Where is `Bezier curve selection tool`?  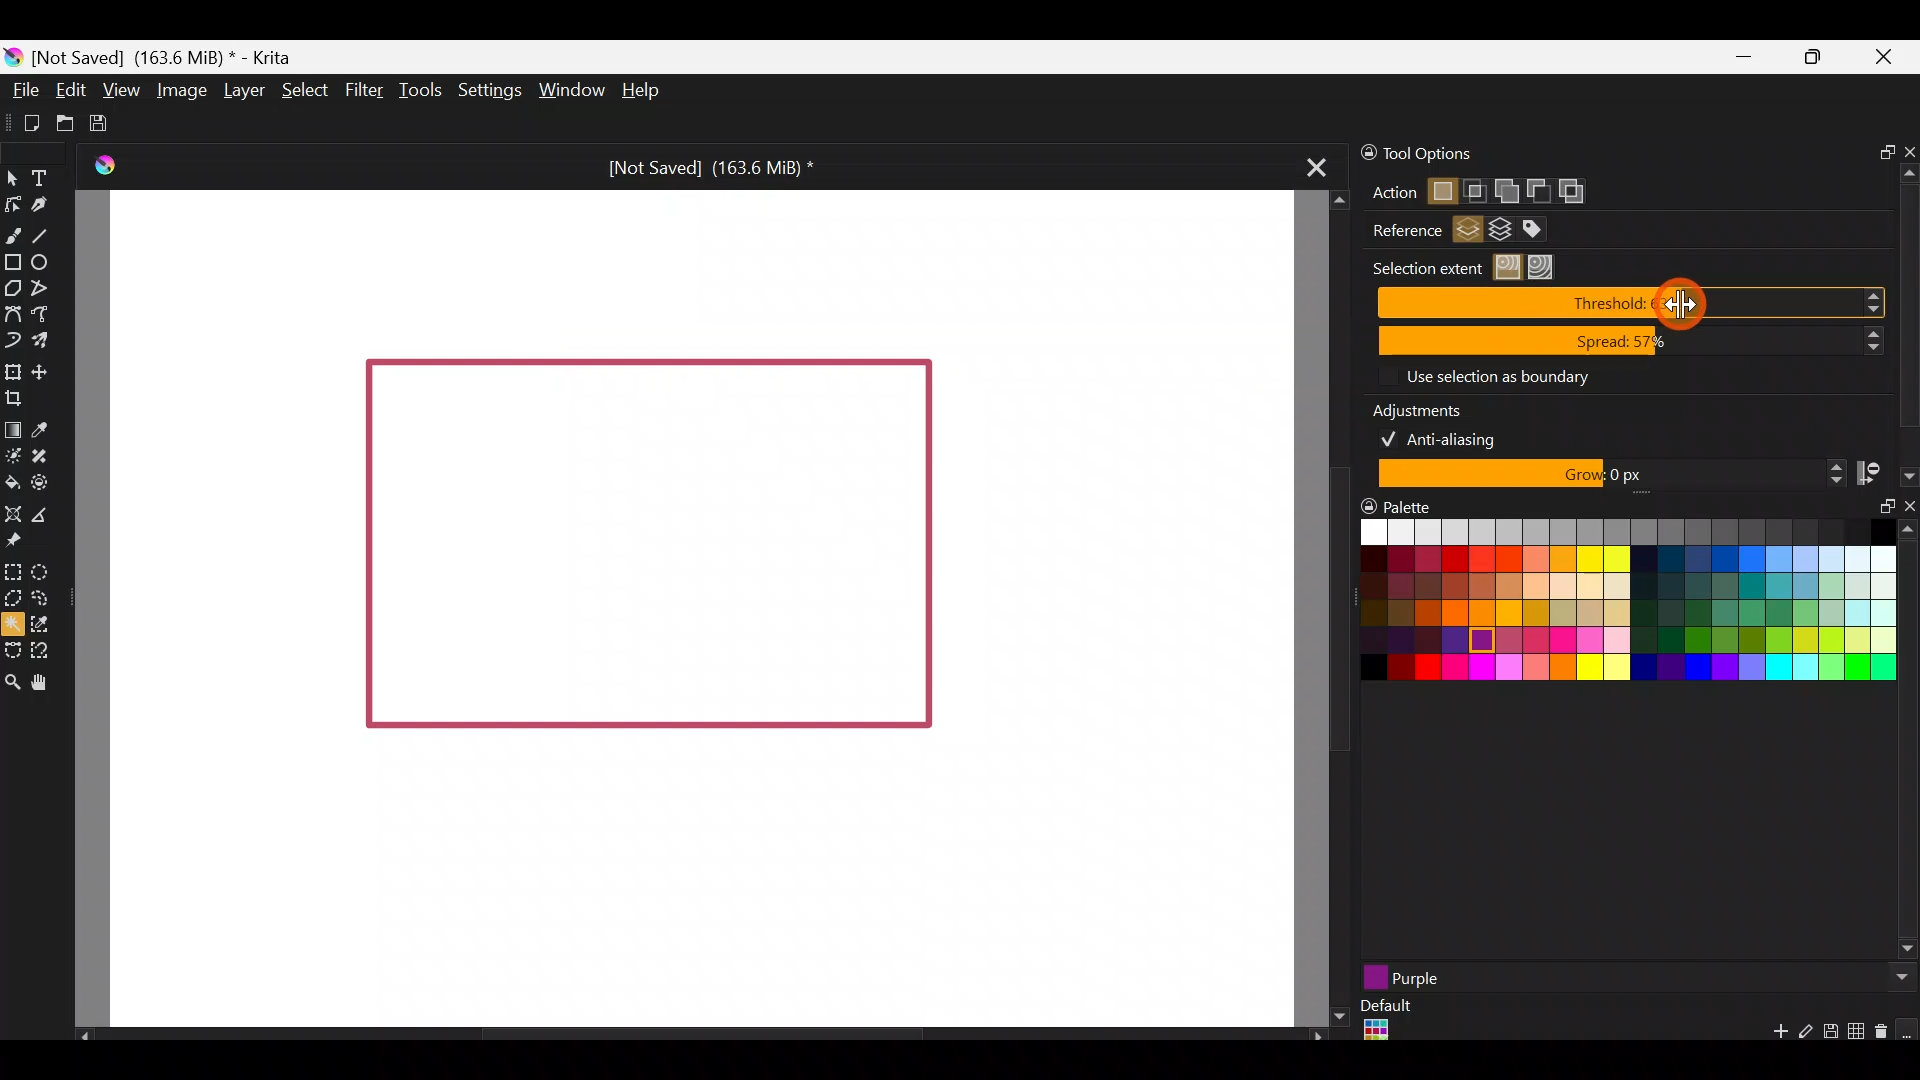 Bezier curve selection tool is located at coordinates (12, 652).